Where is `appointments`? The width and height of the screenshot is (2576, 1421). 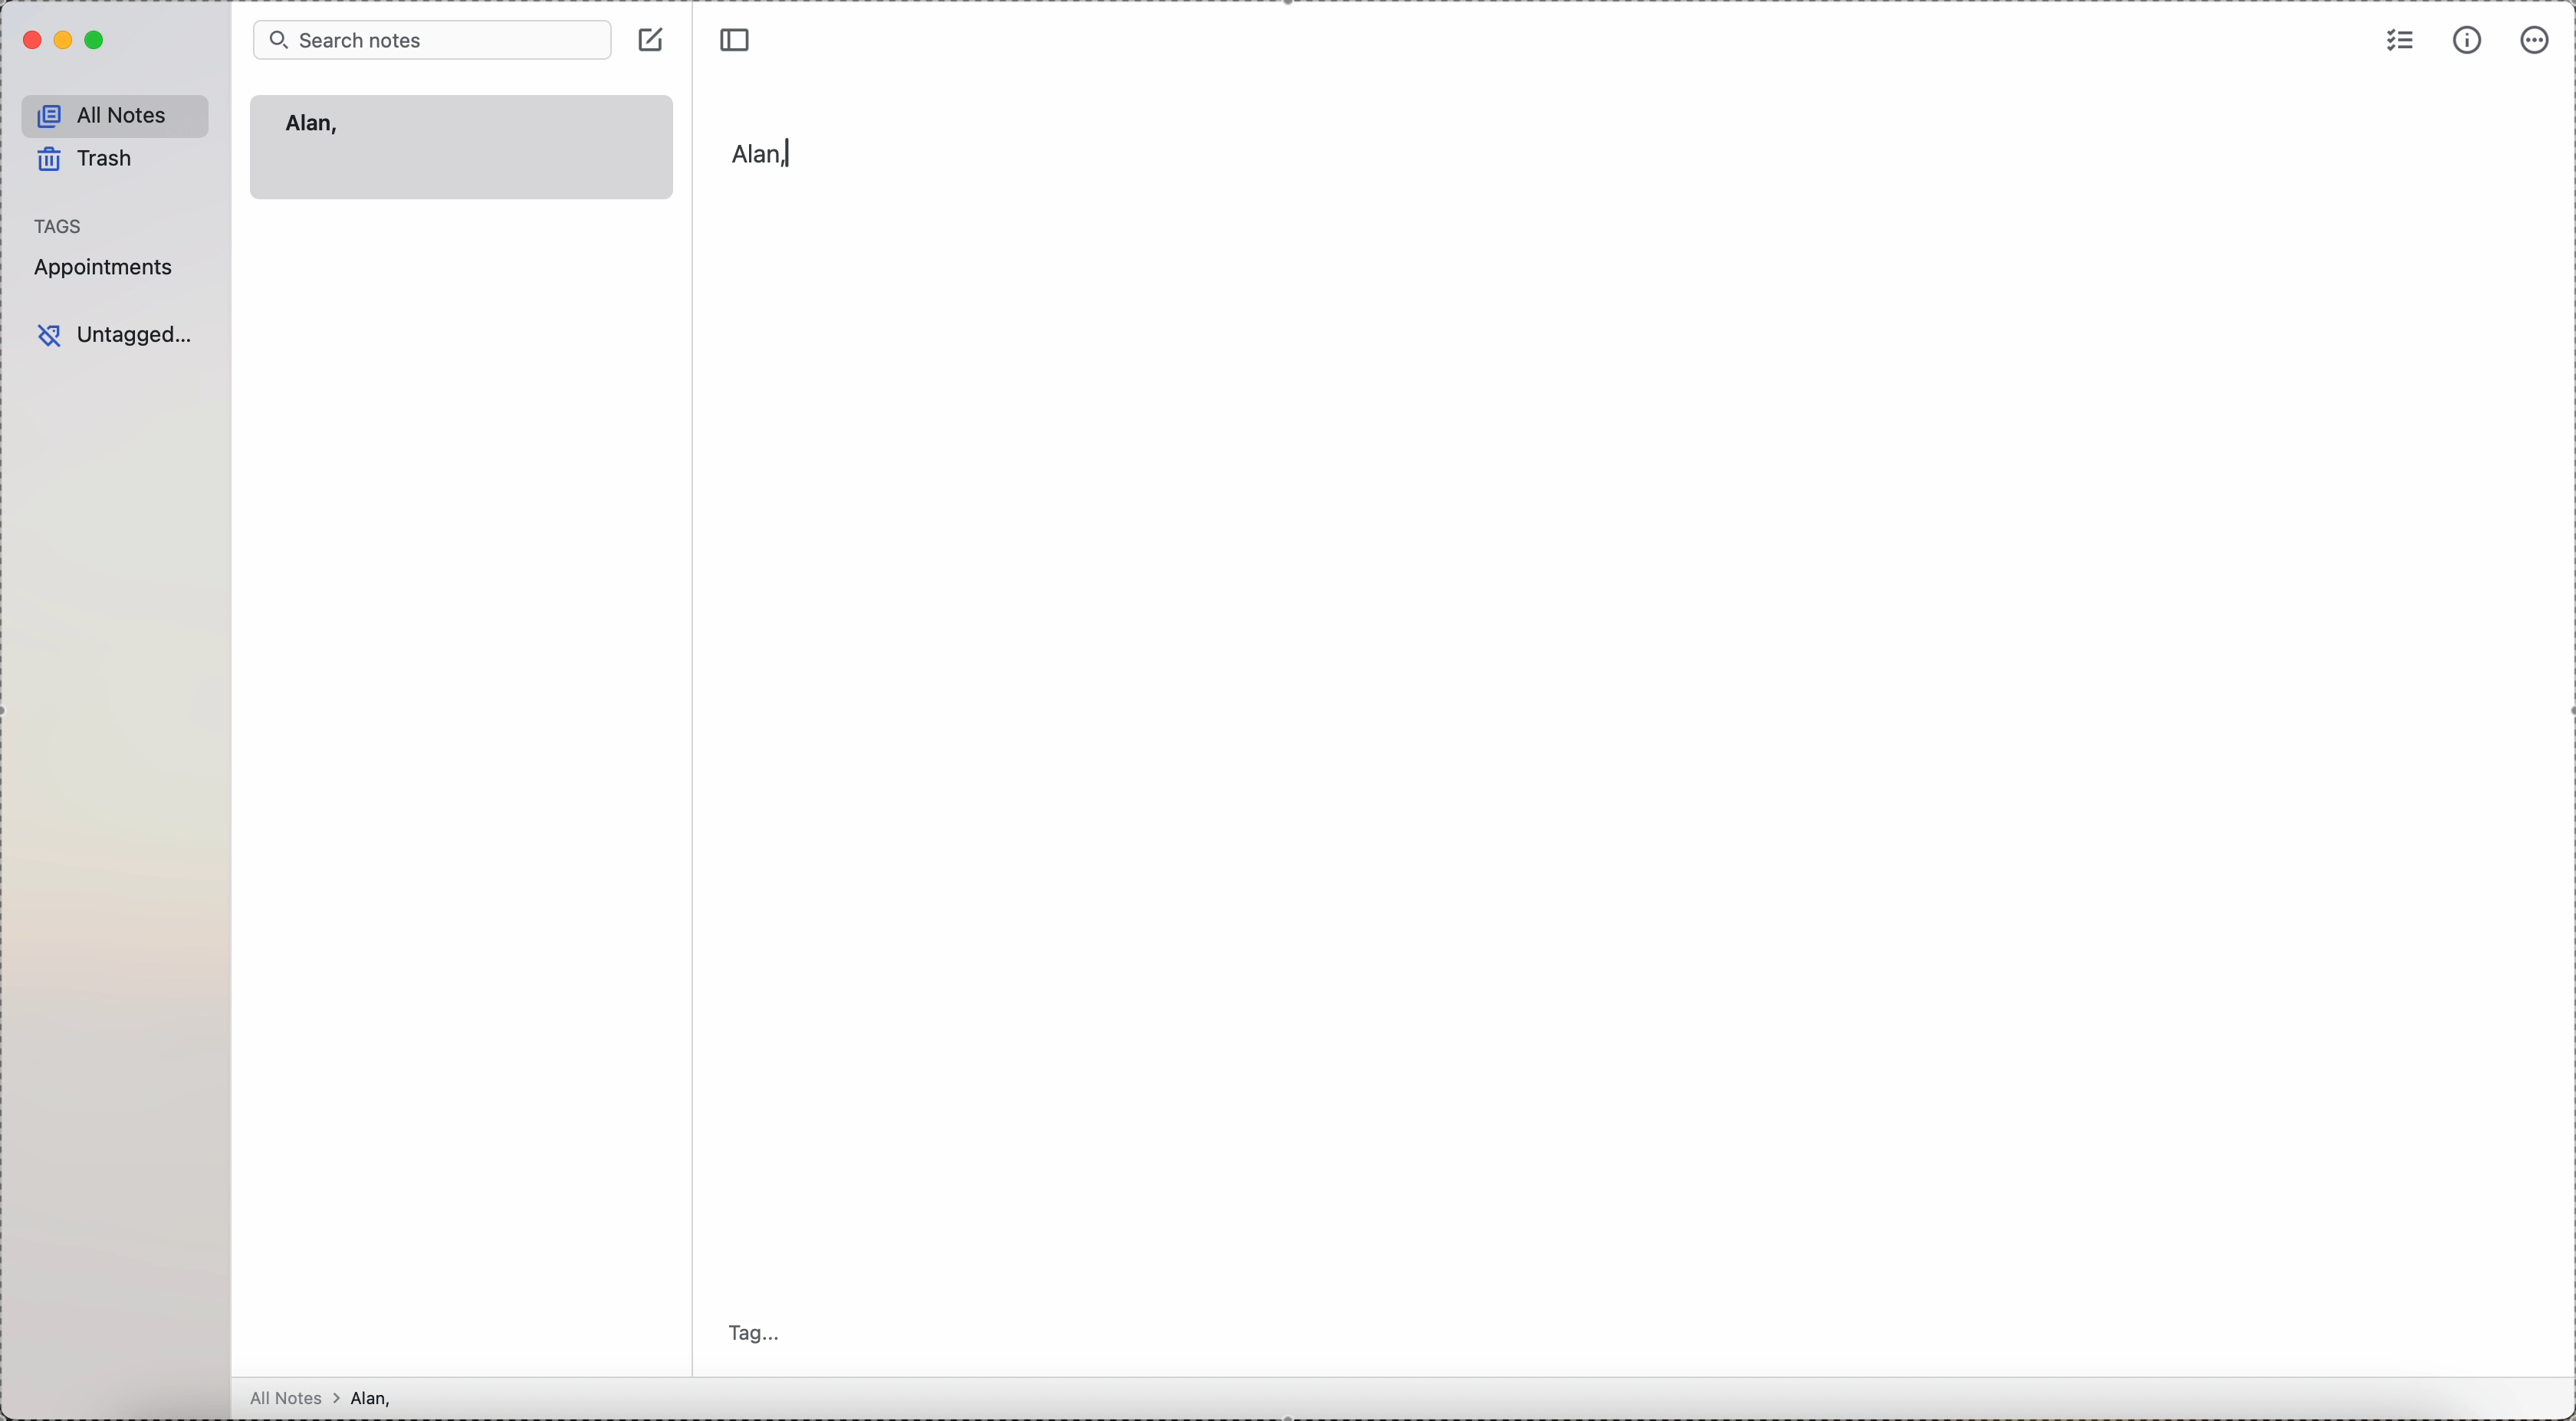 appointments is located at coordinates (108, 267).